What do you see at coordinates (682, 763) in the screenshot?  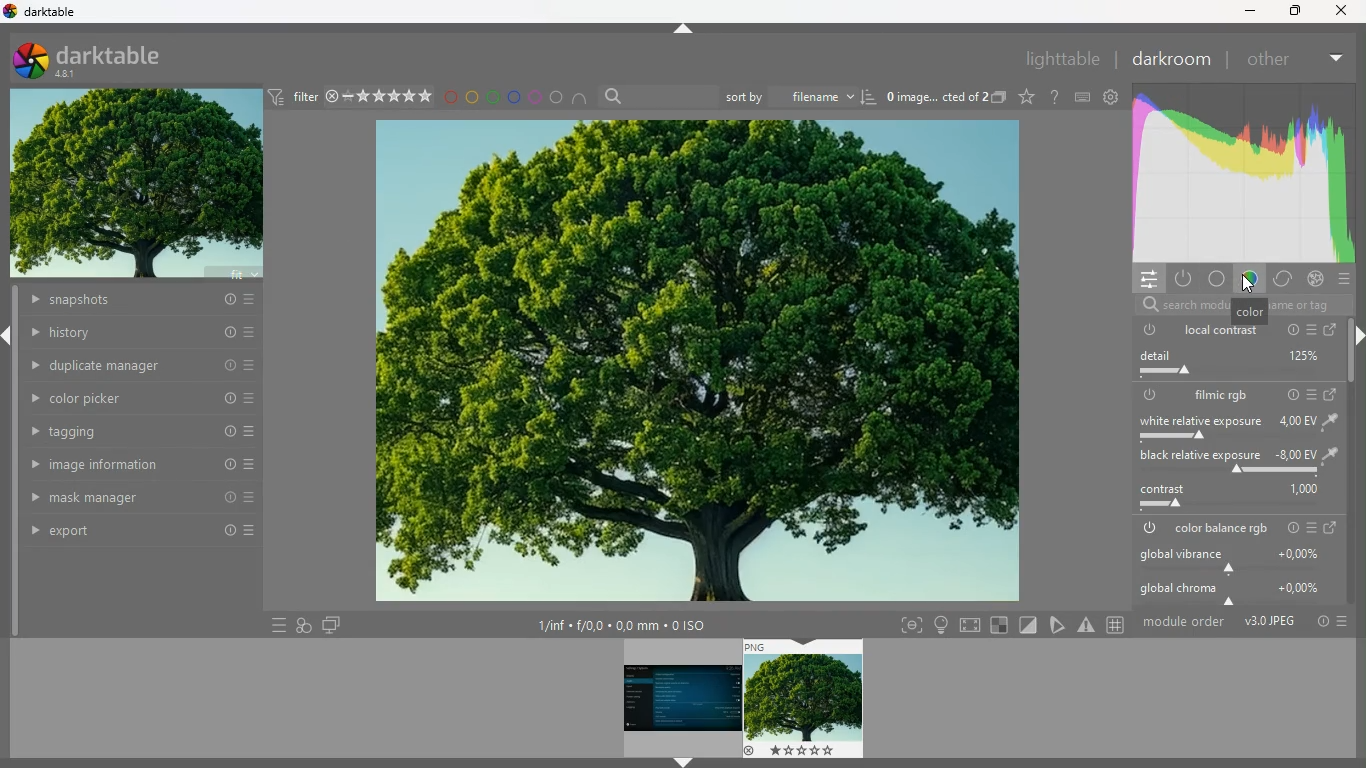 I see `arrow` at bounding box center [682, 763].